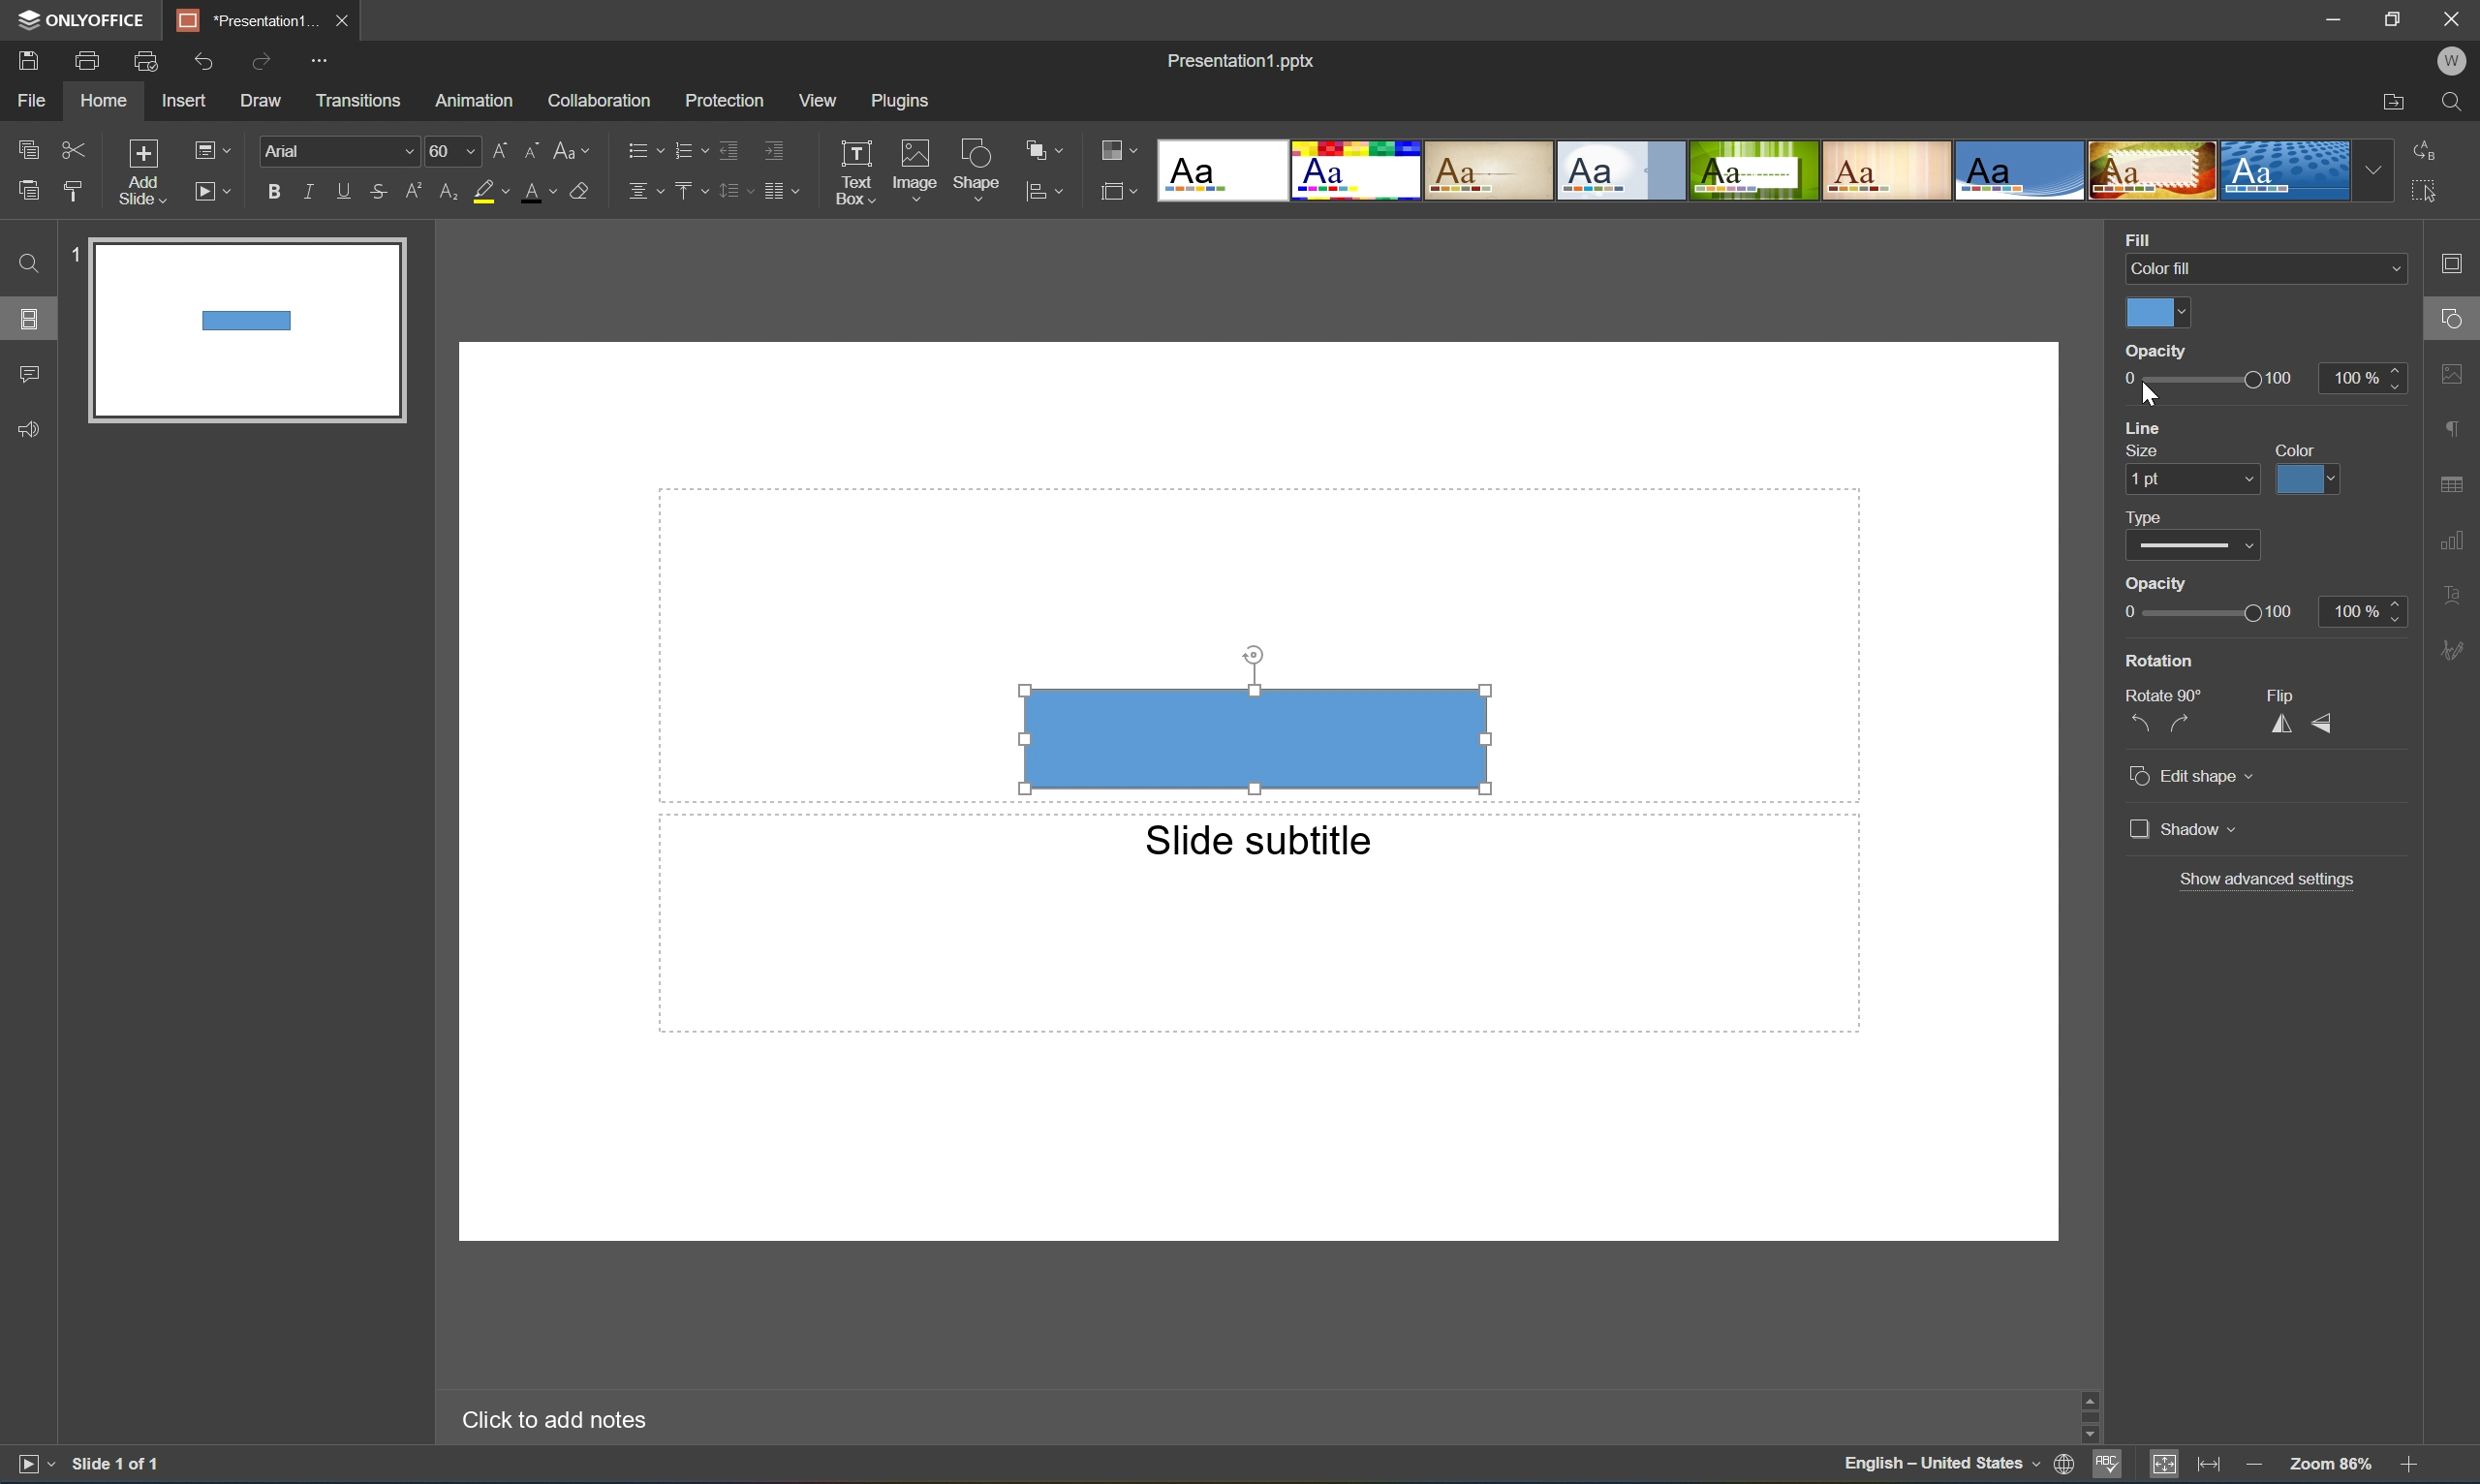  Describe the element at coordinates (73, 188) in the screenshot. I see `Copy style` at that location.